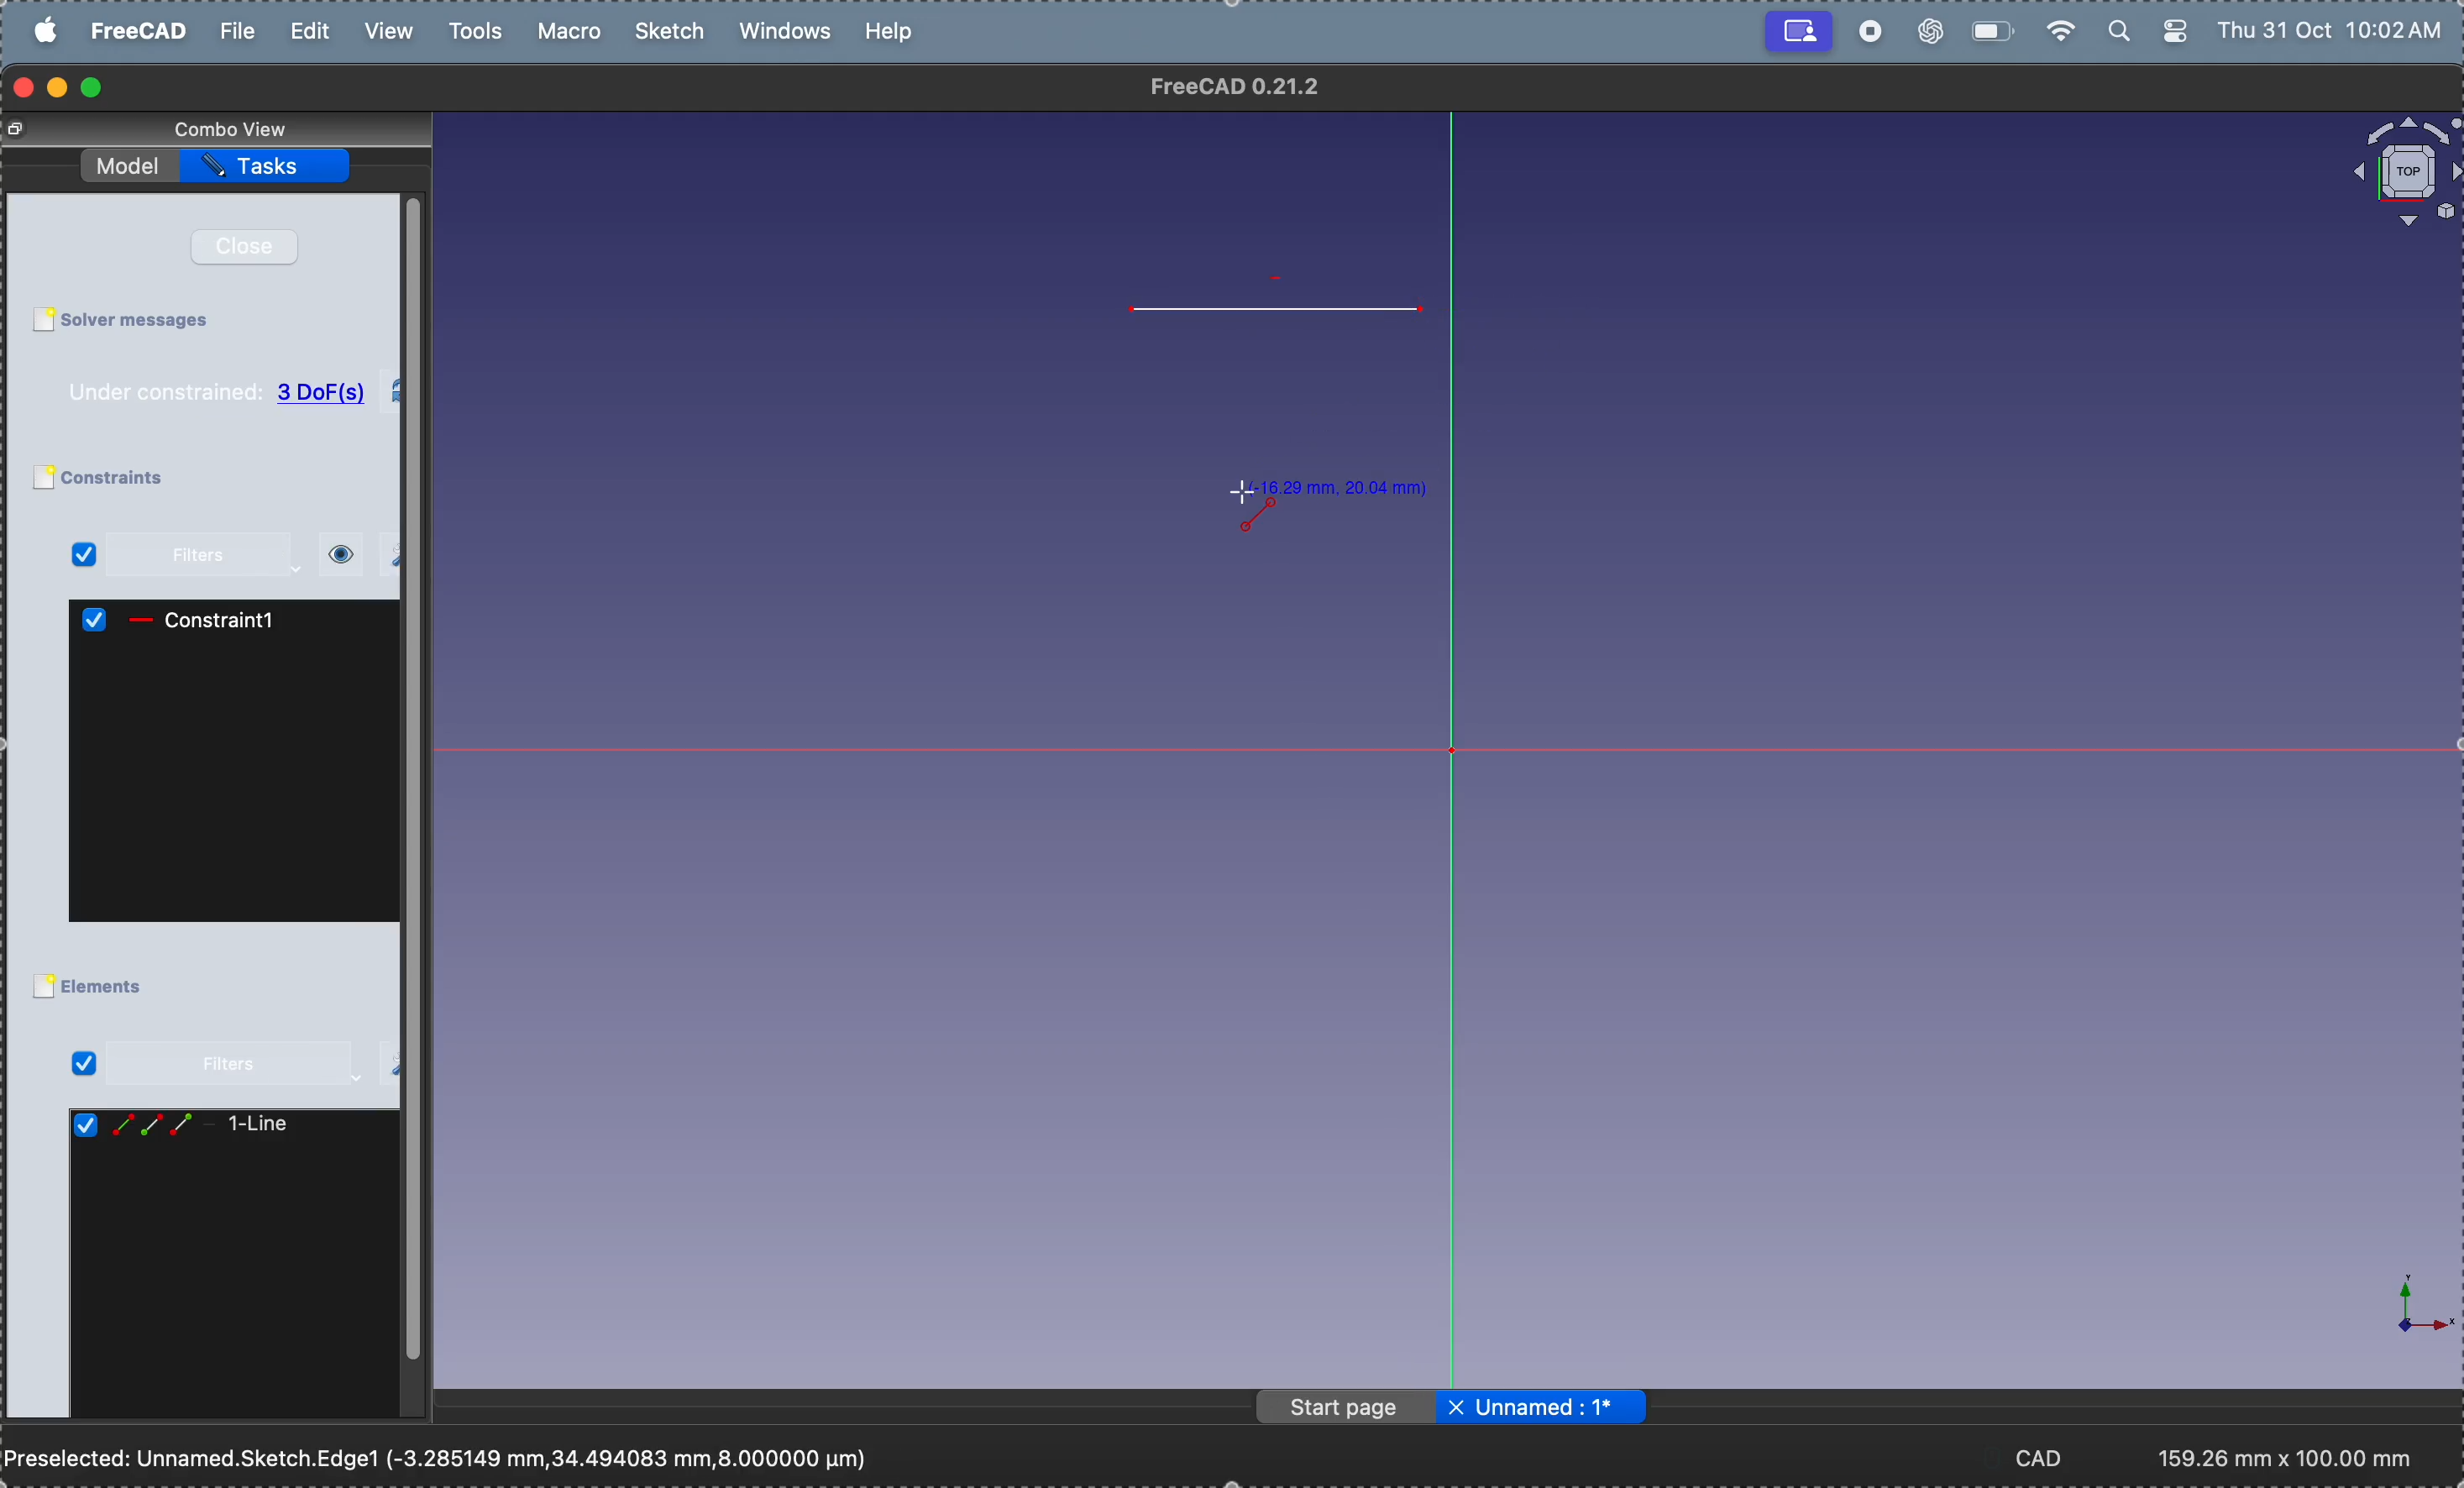 Image resolution: width=2464 pixels, height=1488 pixels. I want to click on axis, so click(2404, 1306).